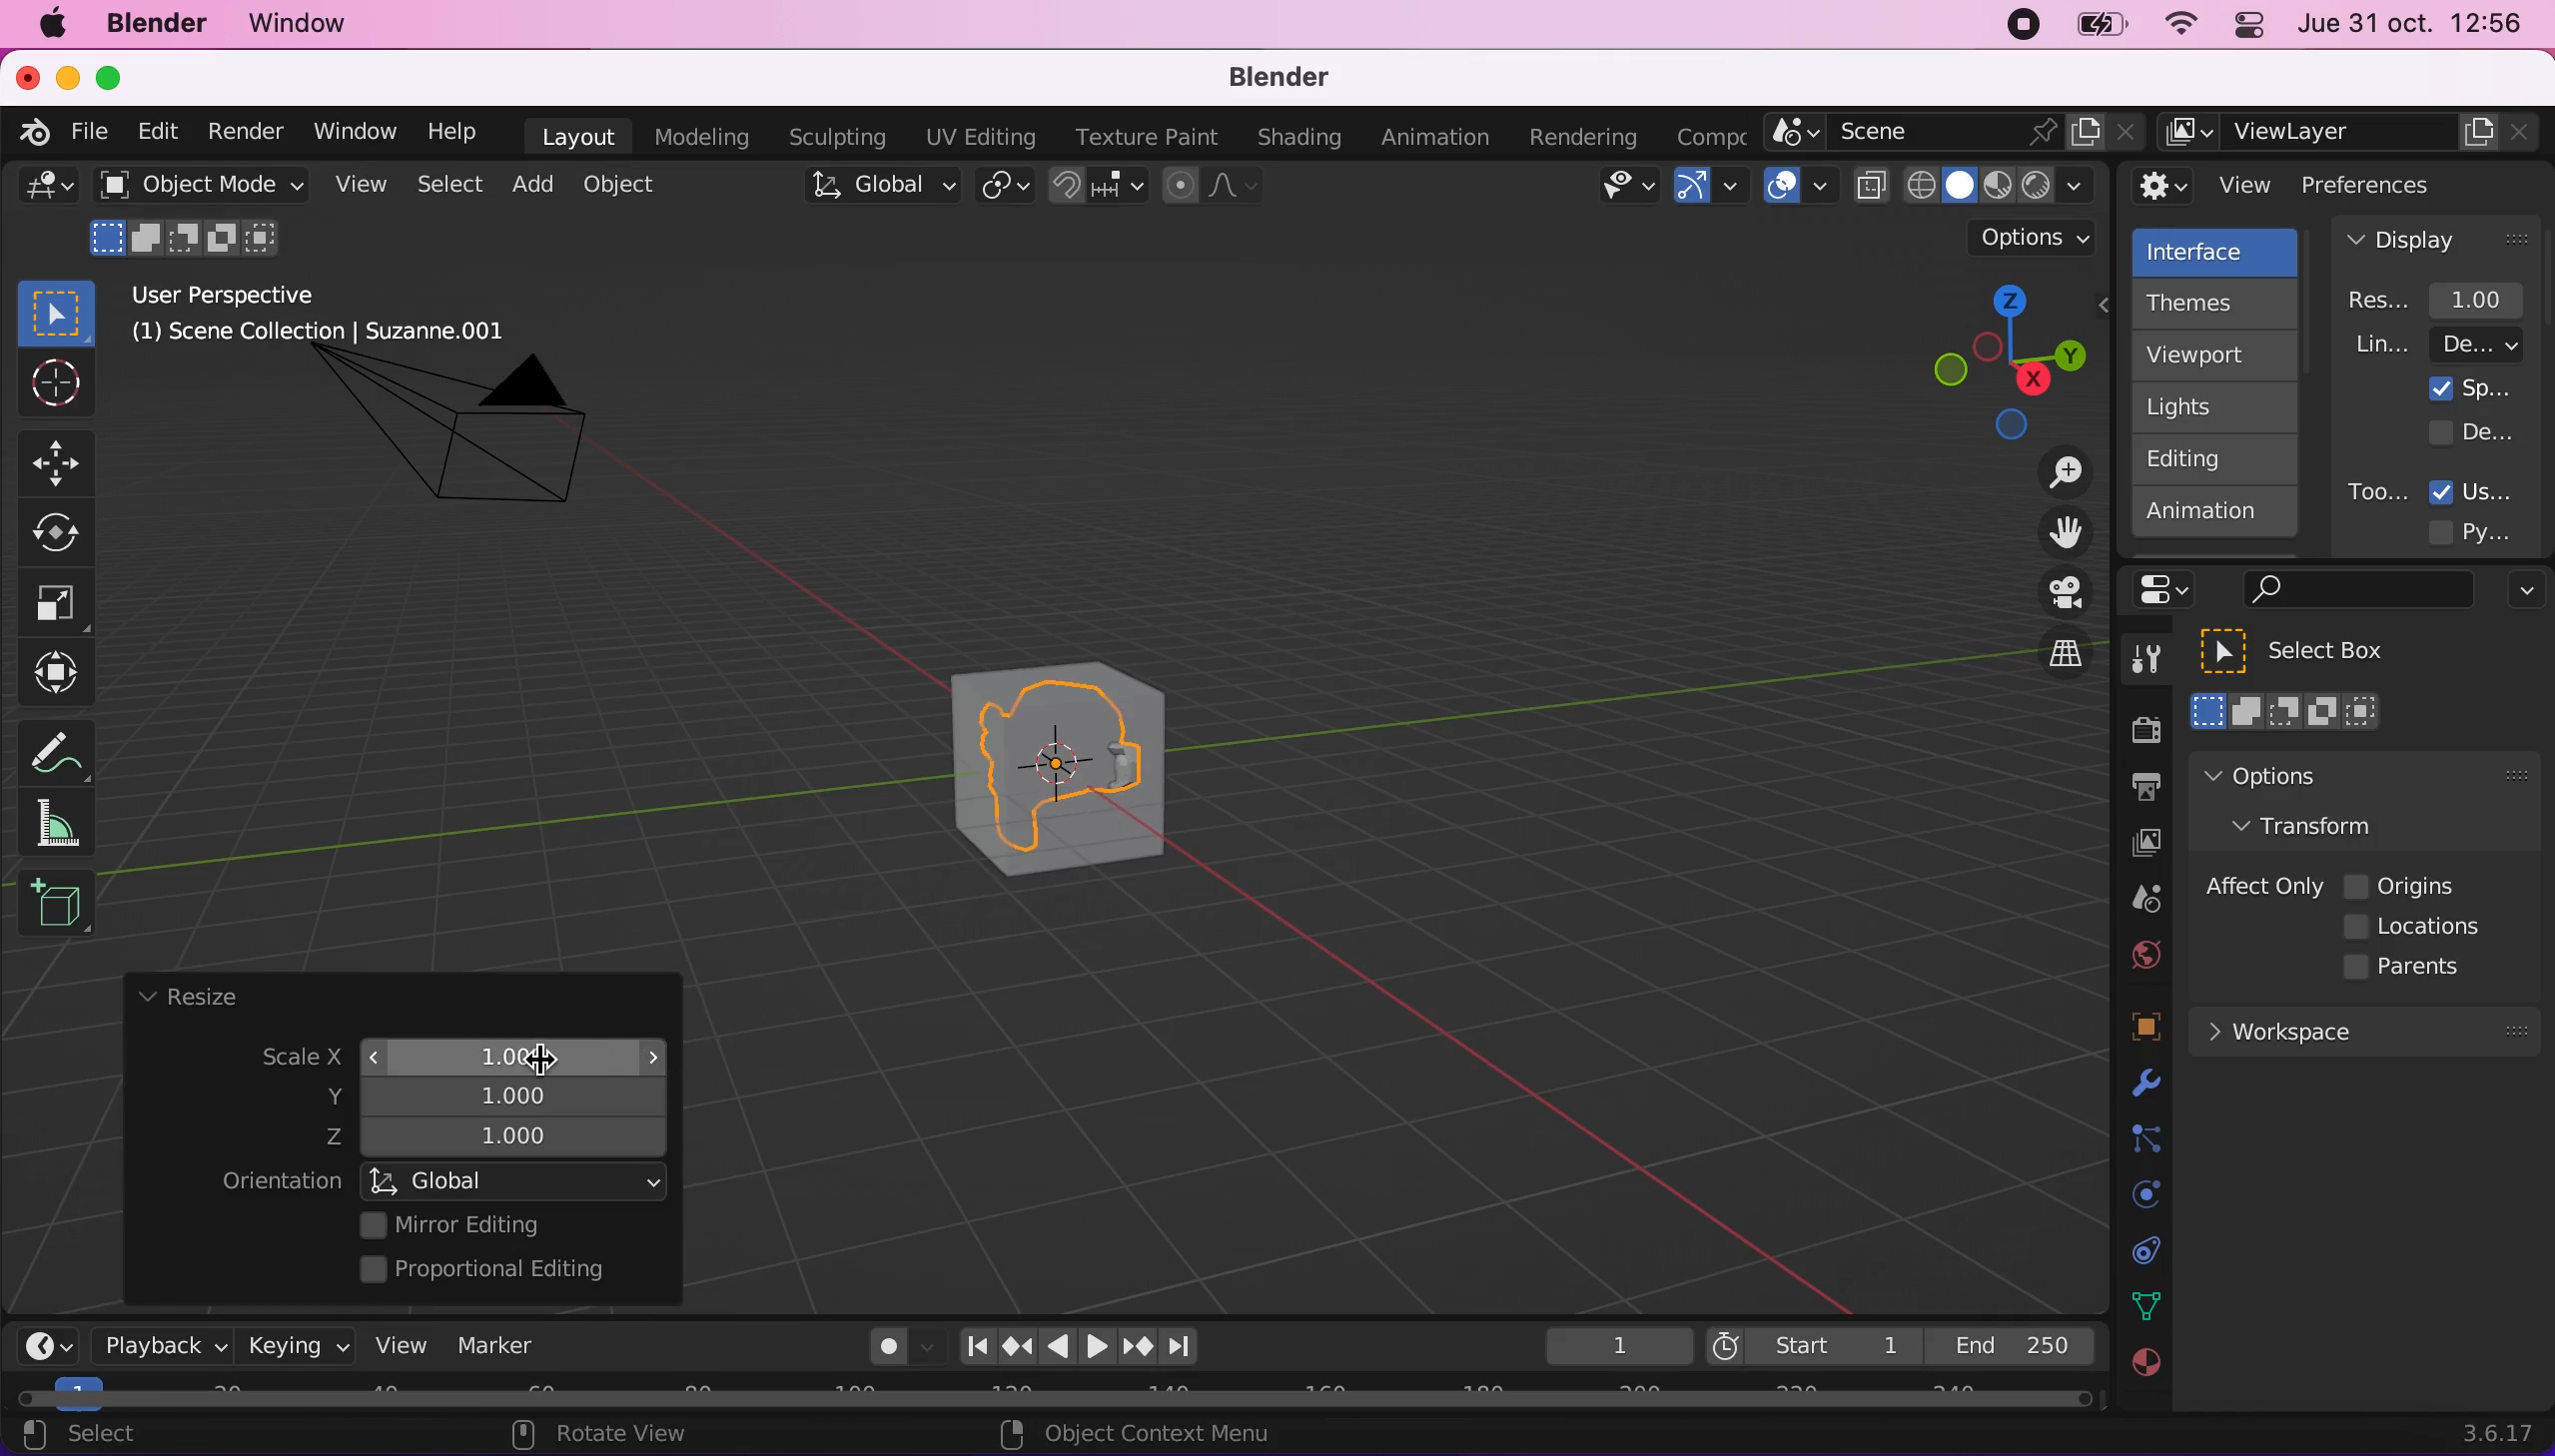 This screenshot has width=2555, height=1456. I want to click on jump to keyframe, so click(1139, 1350).